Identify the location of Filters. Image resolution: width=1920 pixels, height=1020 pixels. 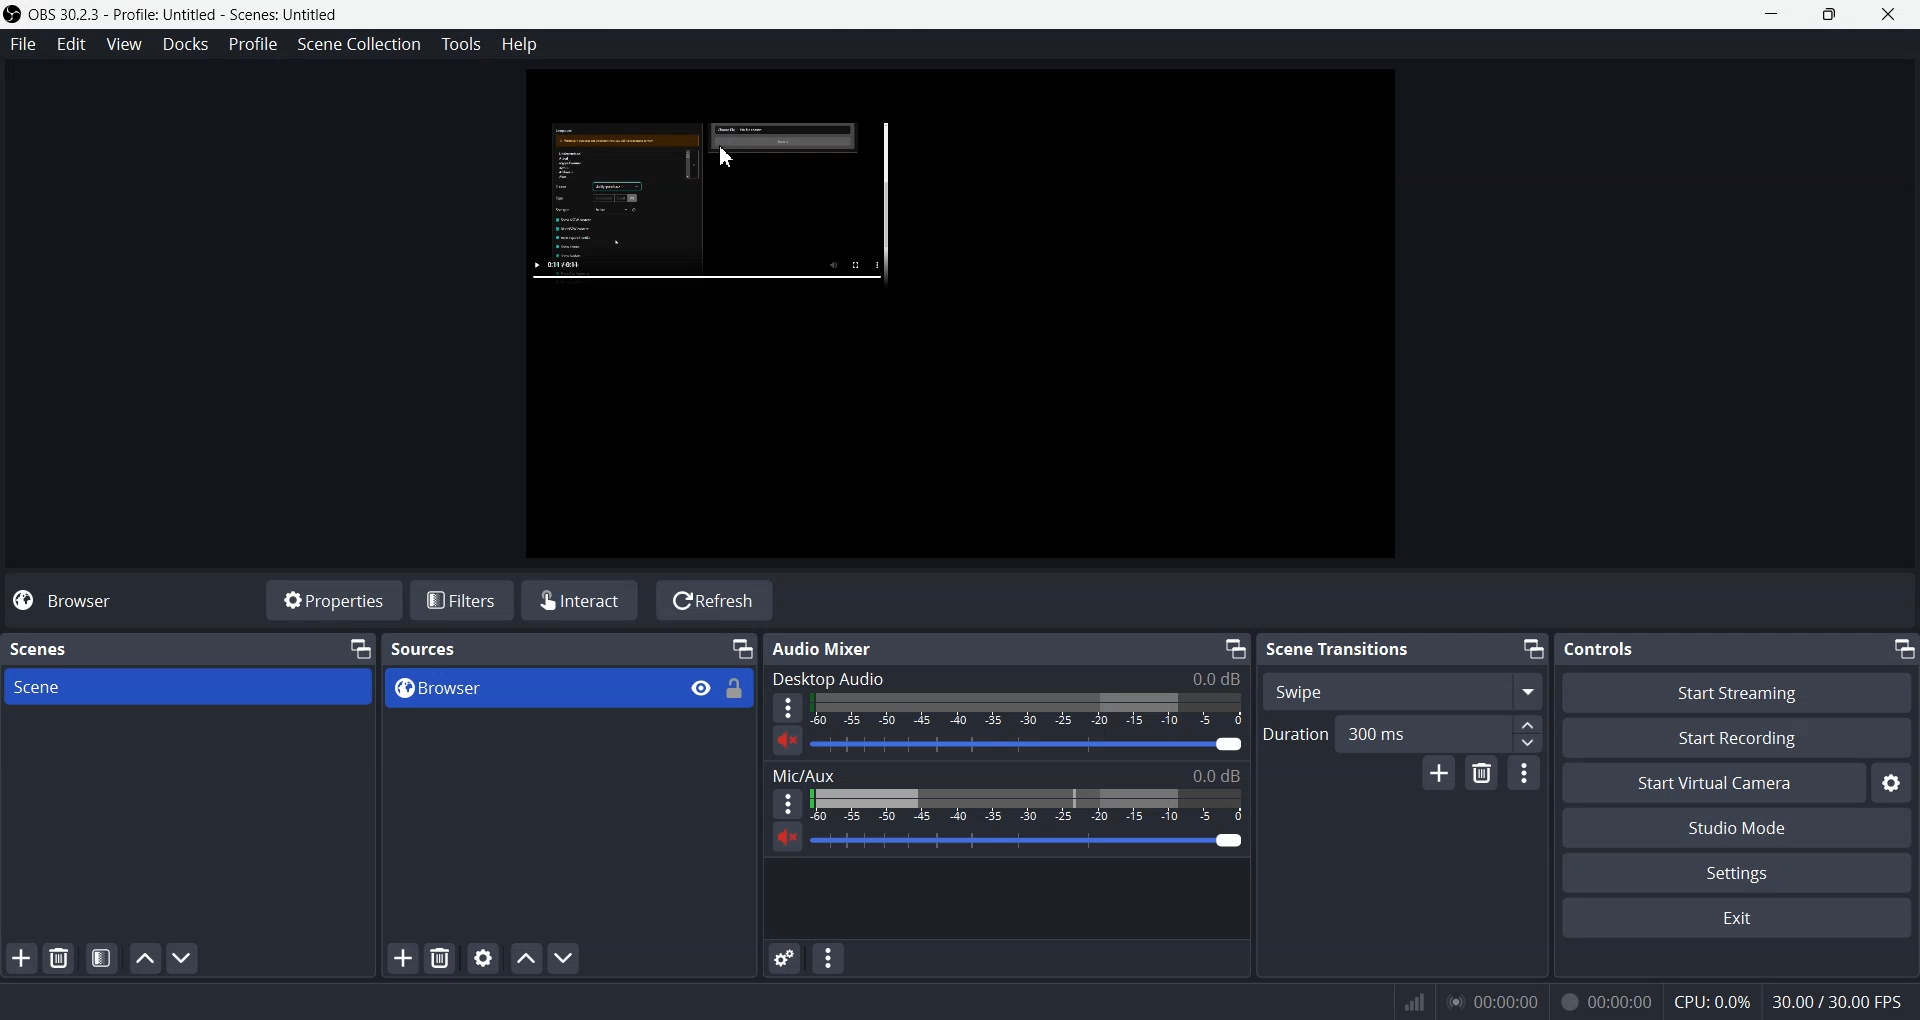
(463, 599).